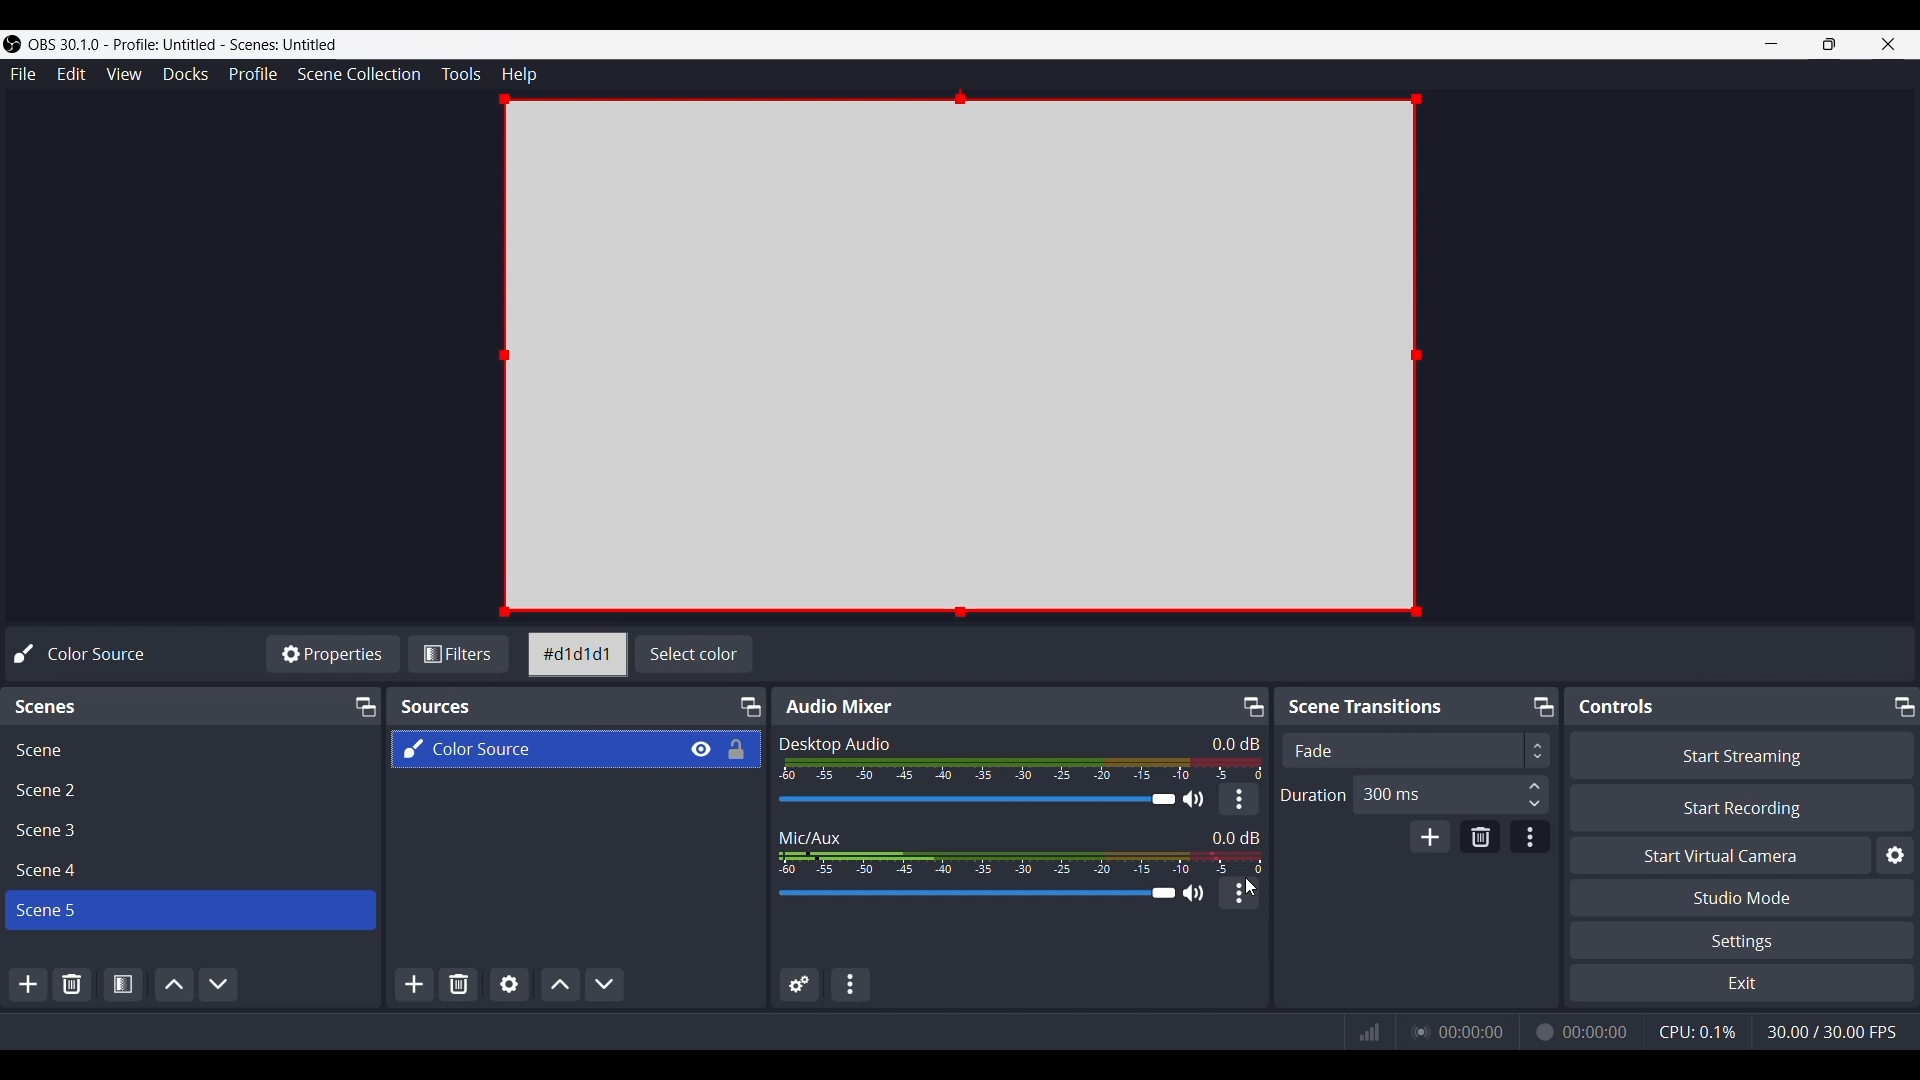 The image size is (1920, 1080). I want to click on Remove Configurable transition, so click(1480, 836).